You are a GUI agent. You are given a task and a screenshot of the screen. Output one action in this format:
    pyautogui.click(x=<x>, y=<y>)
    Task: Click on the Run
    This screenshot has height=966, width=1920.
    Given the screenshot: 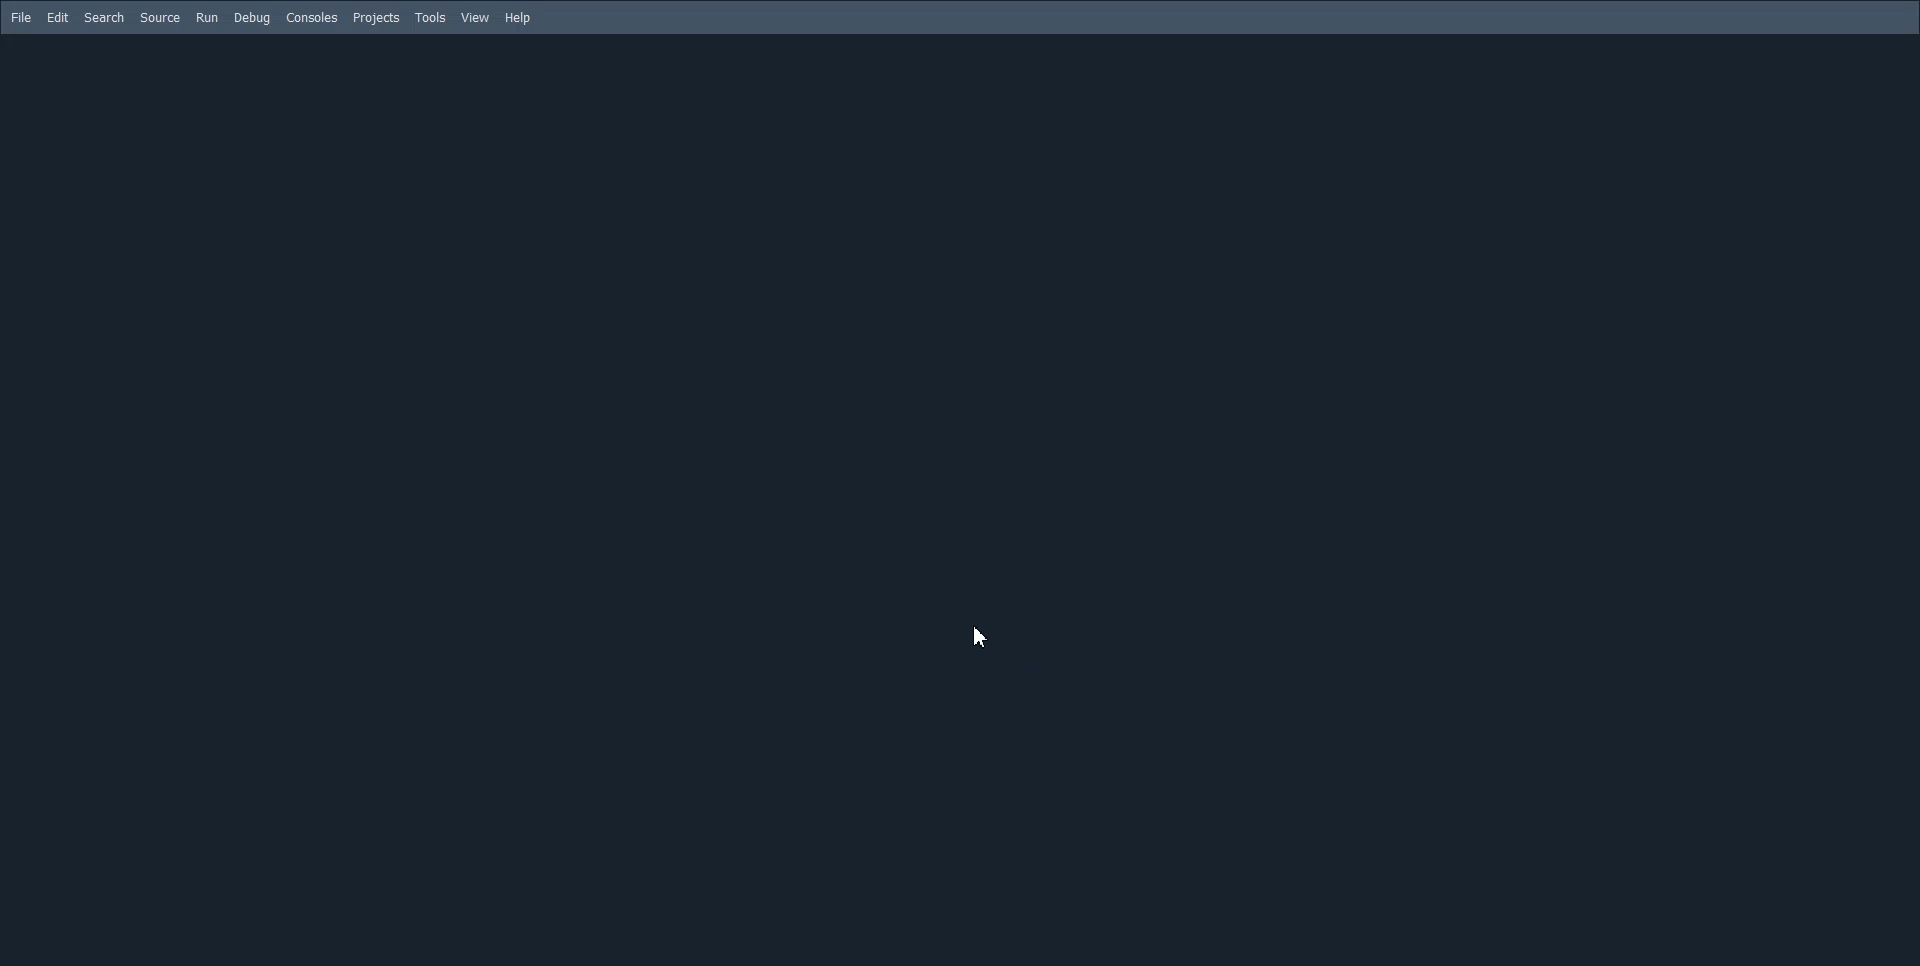 What is the action you would take?
    pyautogui.click(x=206, y=17)
    